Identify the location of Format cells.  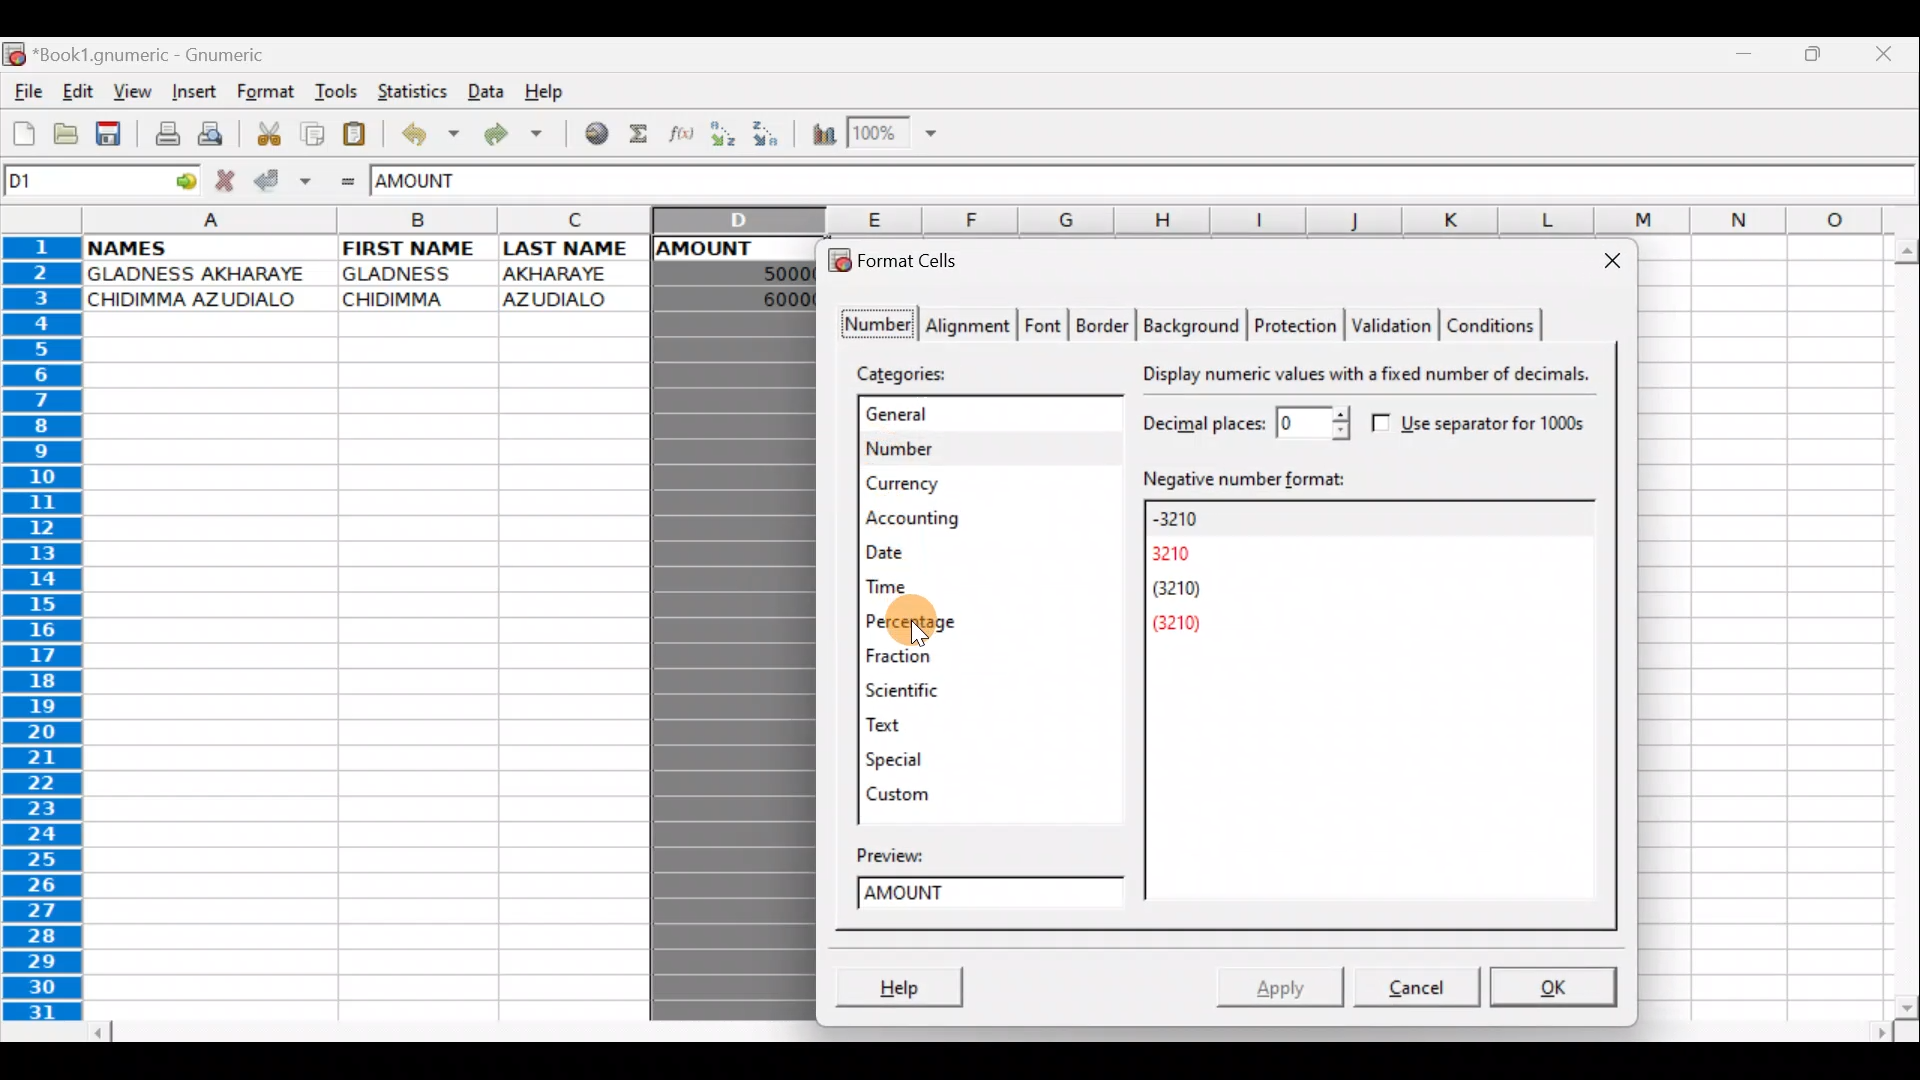
(904, 258).